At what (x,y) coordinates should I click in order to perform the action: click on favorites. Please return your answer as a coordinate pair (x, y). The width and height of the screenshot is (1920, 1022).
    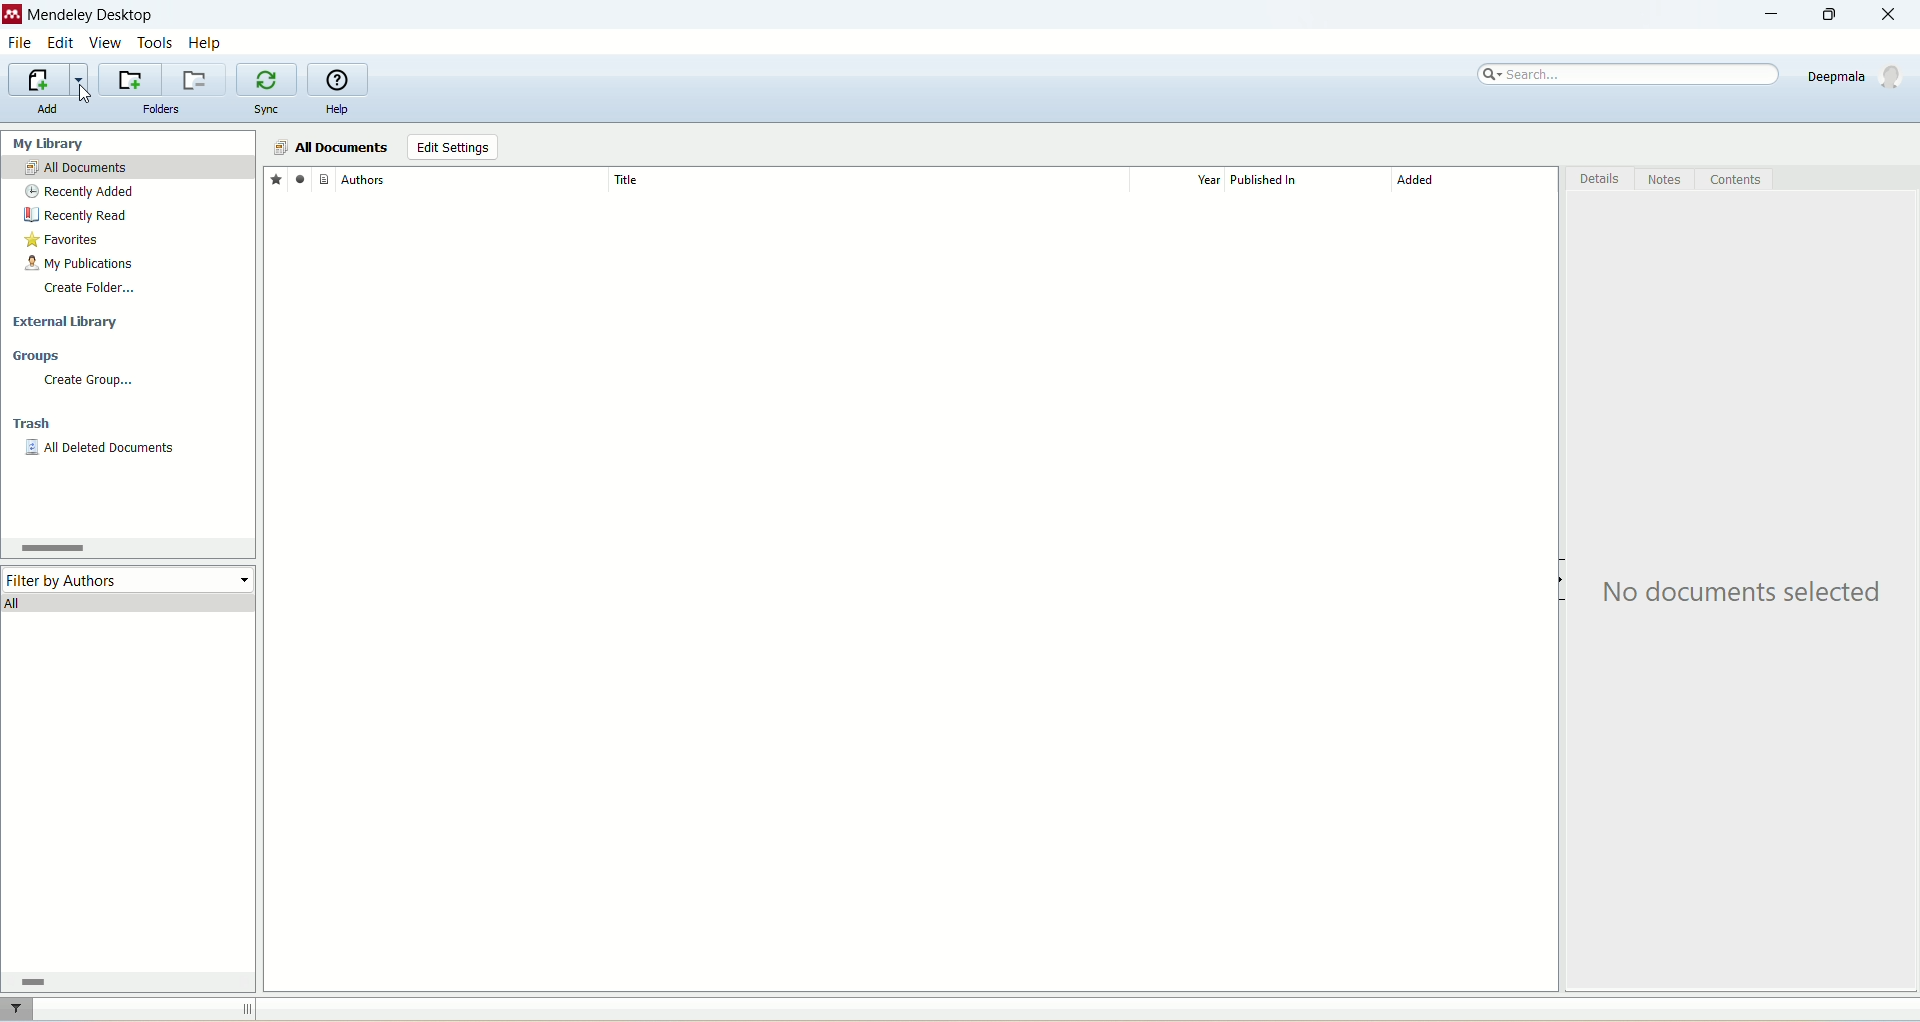
    Looking at the image, I should click on (275, 178).